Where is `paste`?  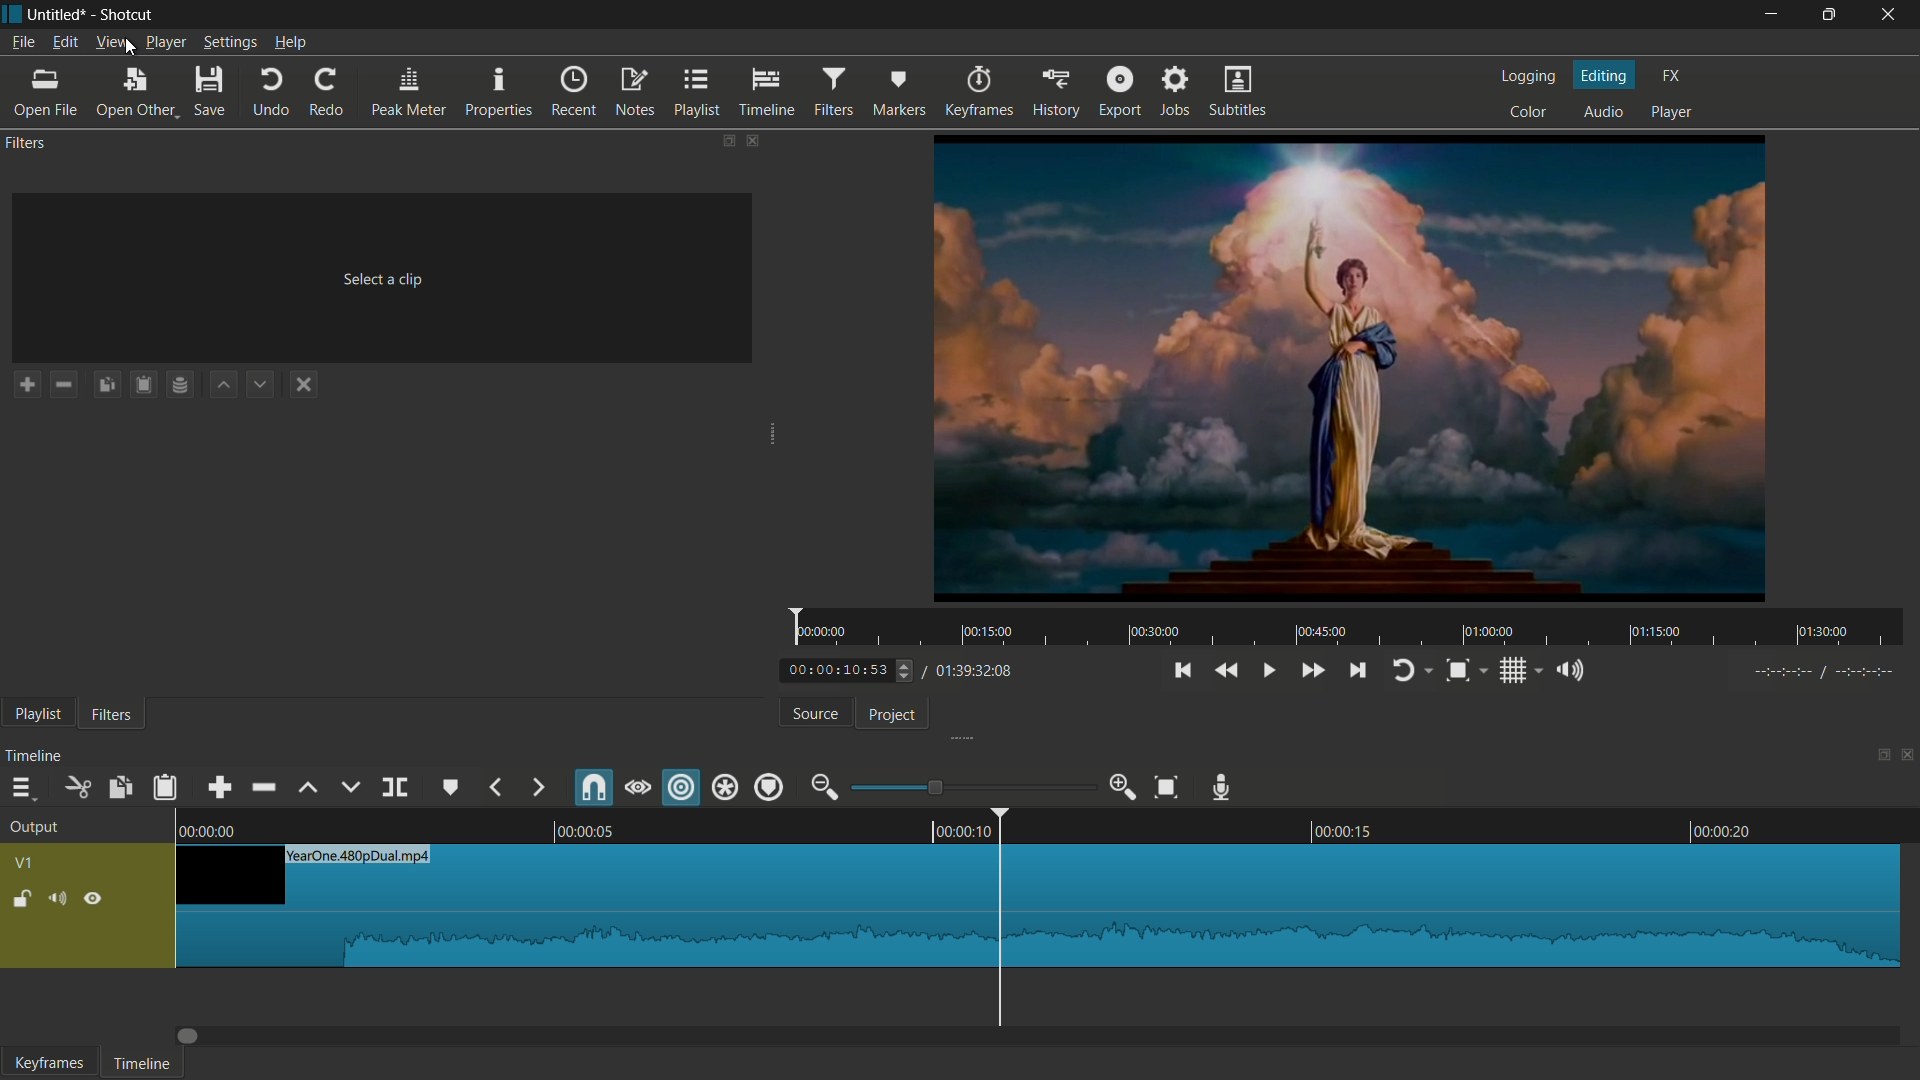
paste is located at coordinates (164, 786).